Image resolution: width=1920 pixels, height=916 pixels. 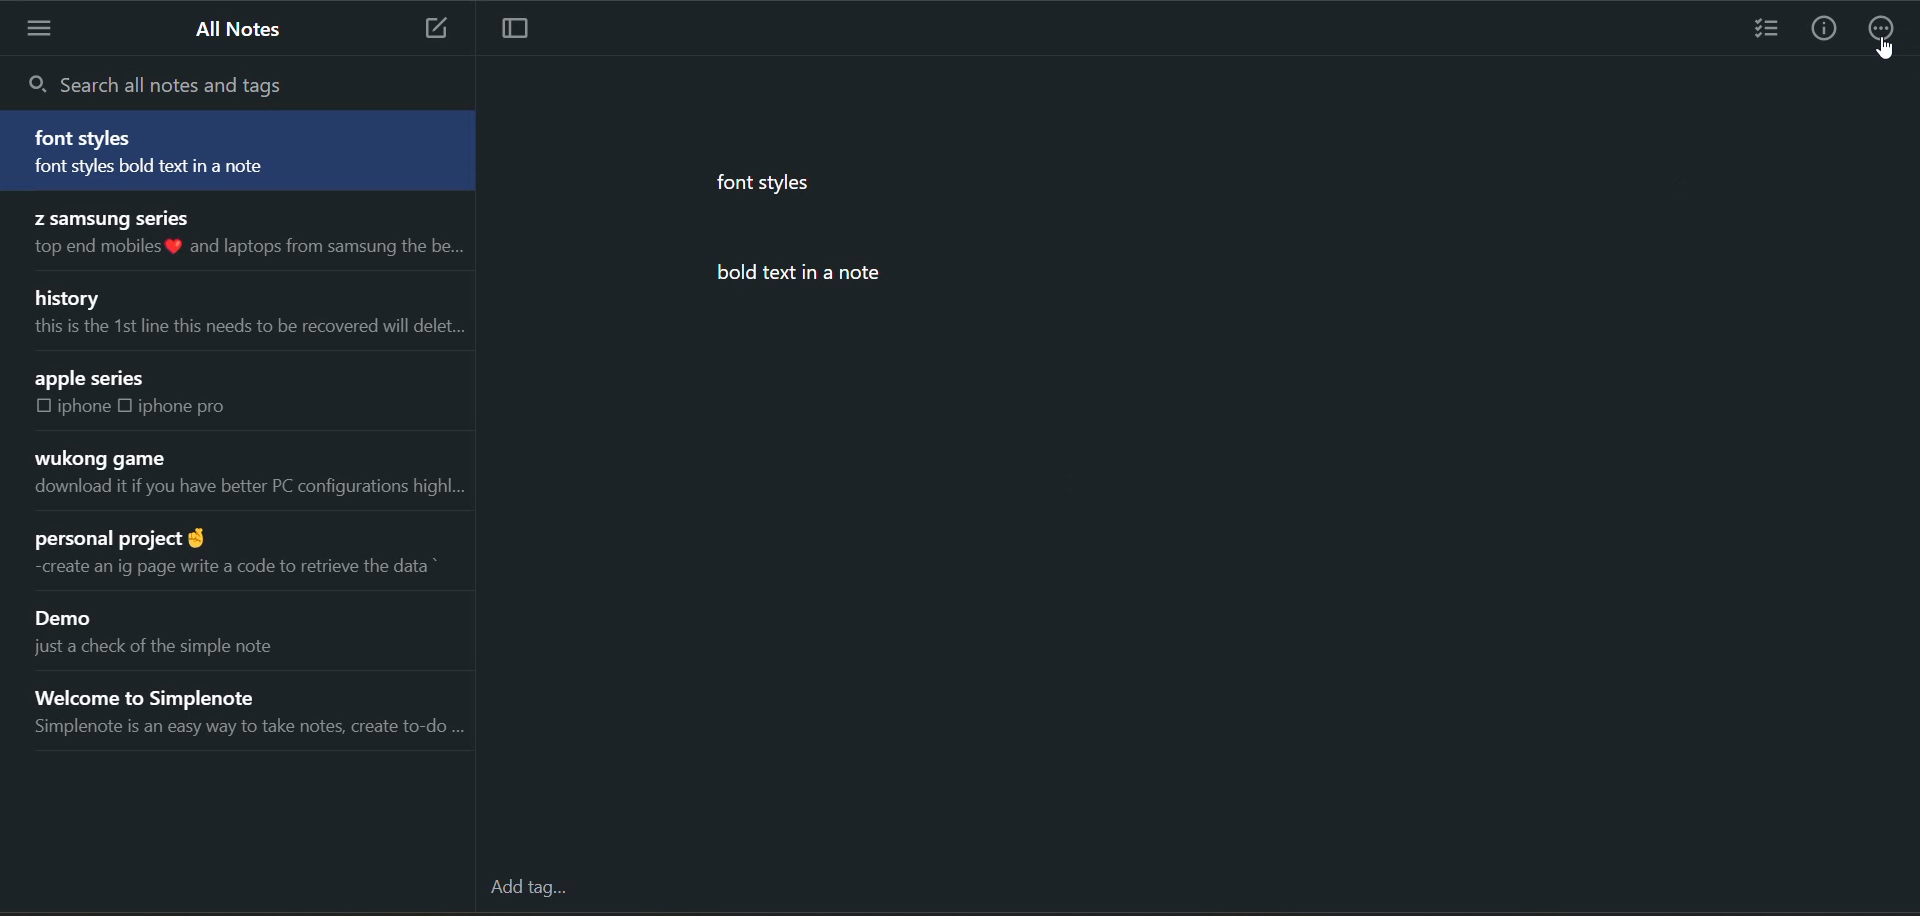 What do you see at coordinates (1885, 50) in the screenshot?
I see `cursor` at bounding box center [1885, 50].